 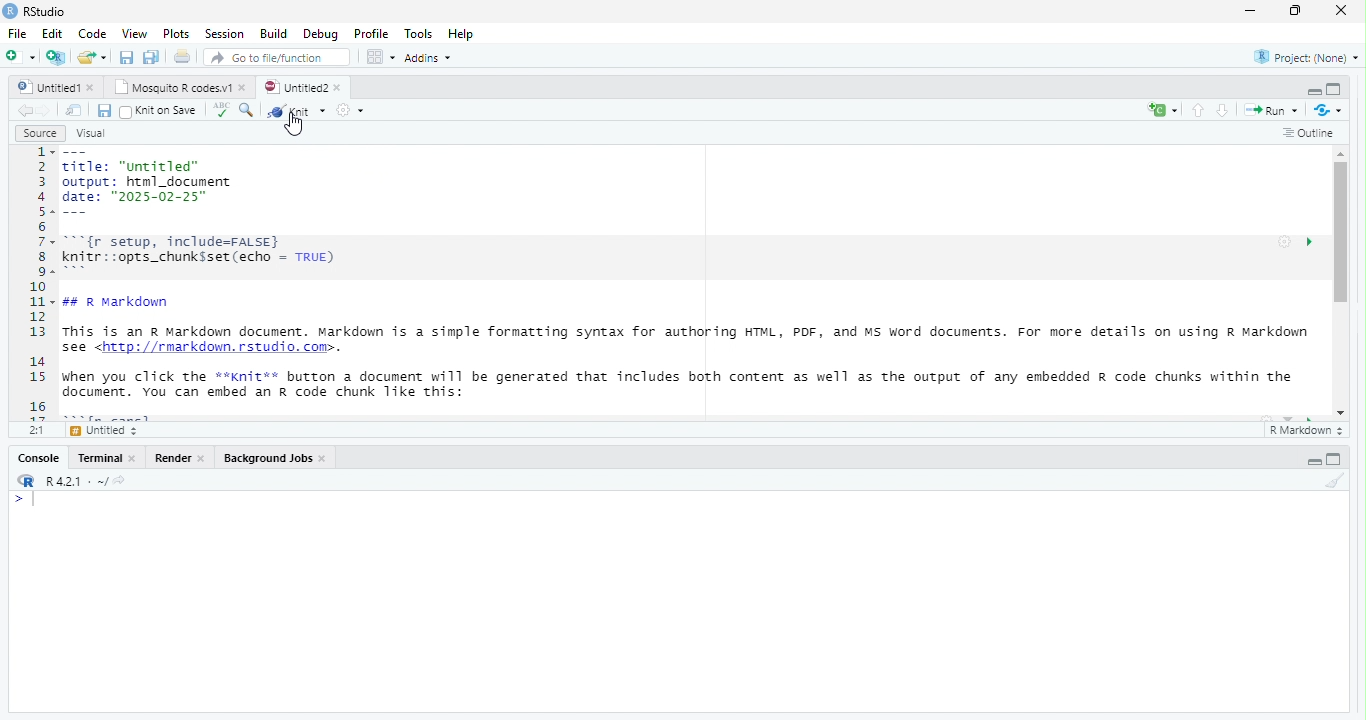 I want to click on close, so click(x=133, y=458).